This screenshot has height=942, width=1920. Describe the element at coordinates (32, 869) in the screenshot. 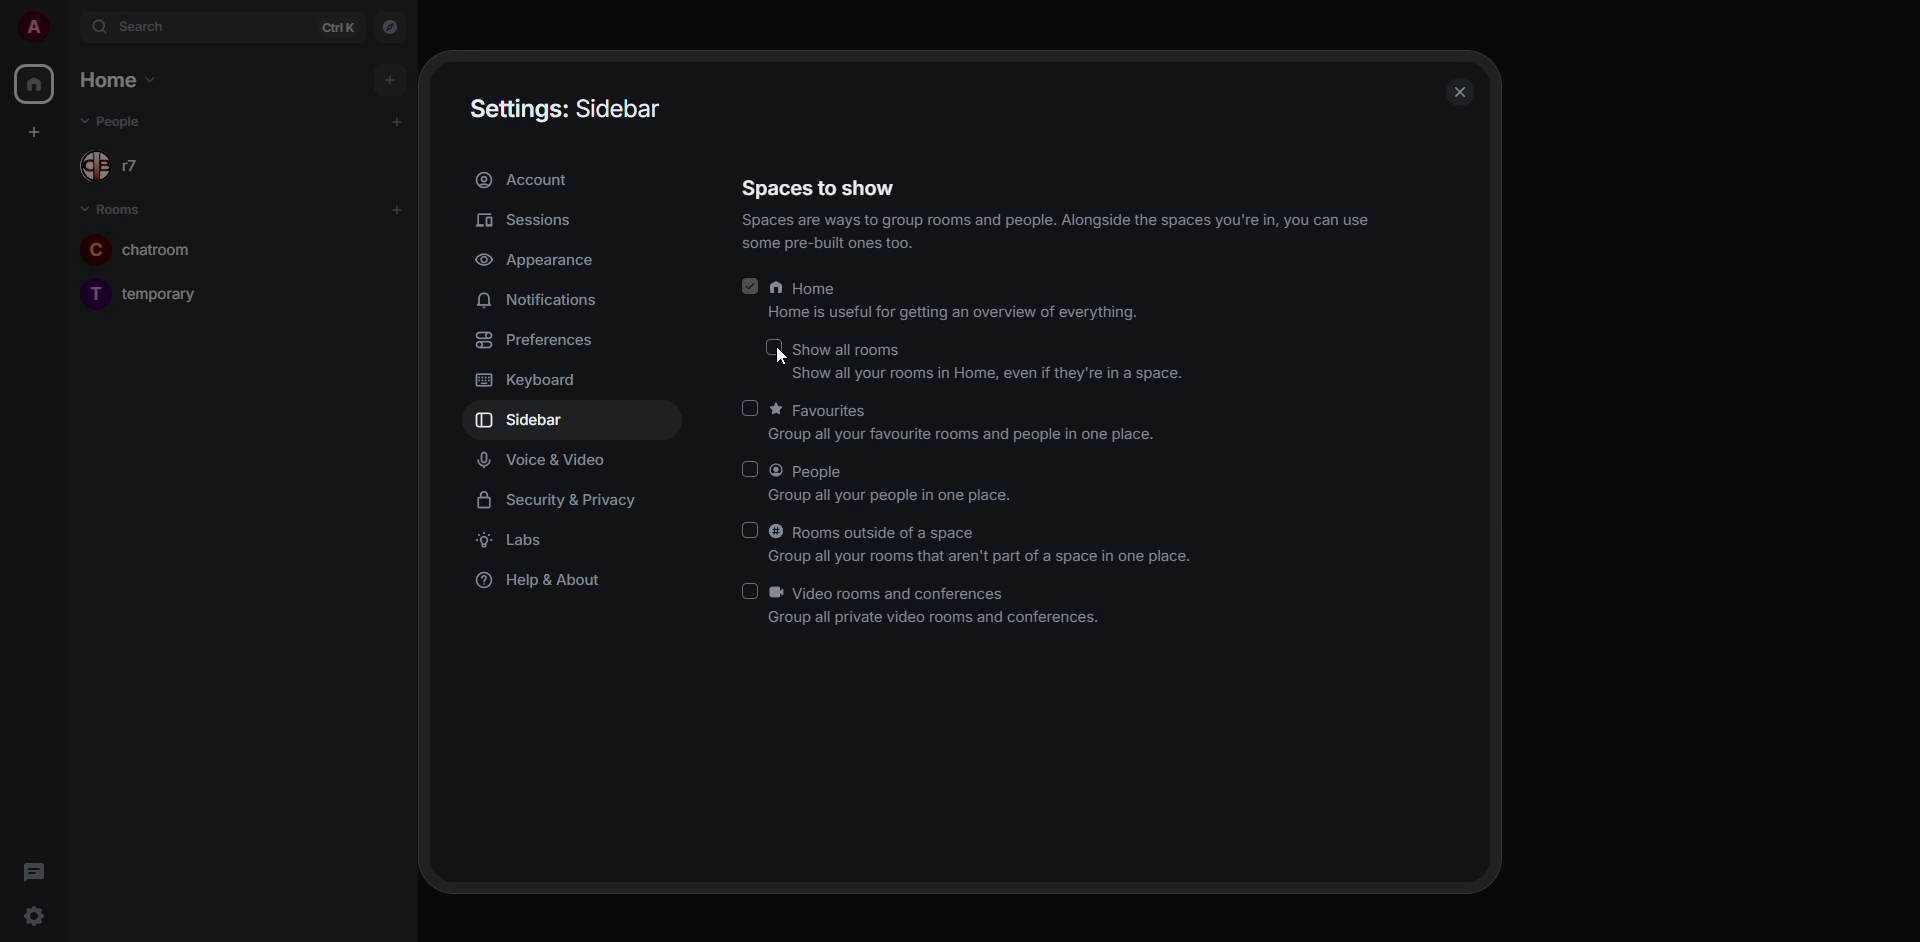

I see `threads` at that location.